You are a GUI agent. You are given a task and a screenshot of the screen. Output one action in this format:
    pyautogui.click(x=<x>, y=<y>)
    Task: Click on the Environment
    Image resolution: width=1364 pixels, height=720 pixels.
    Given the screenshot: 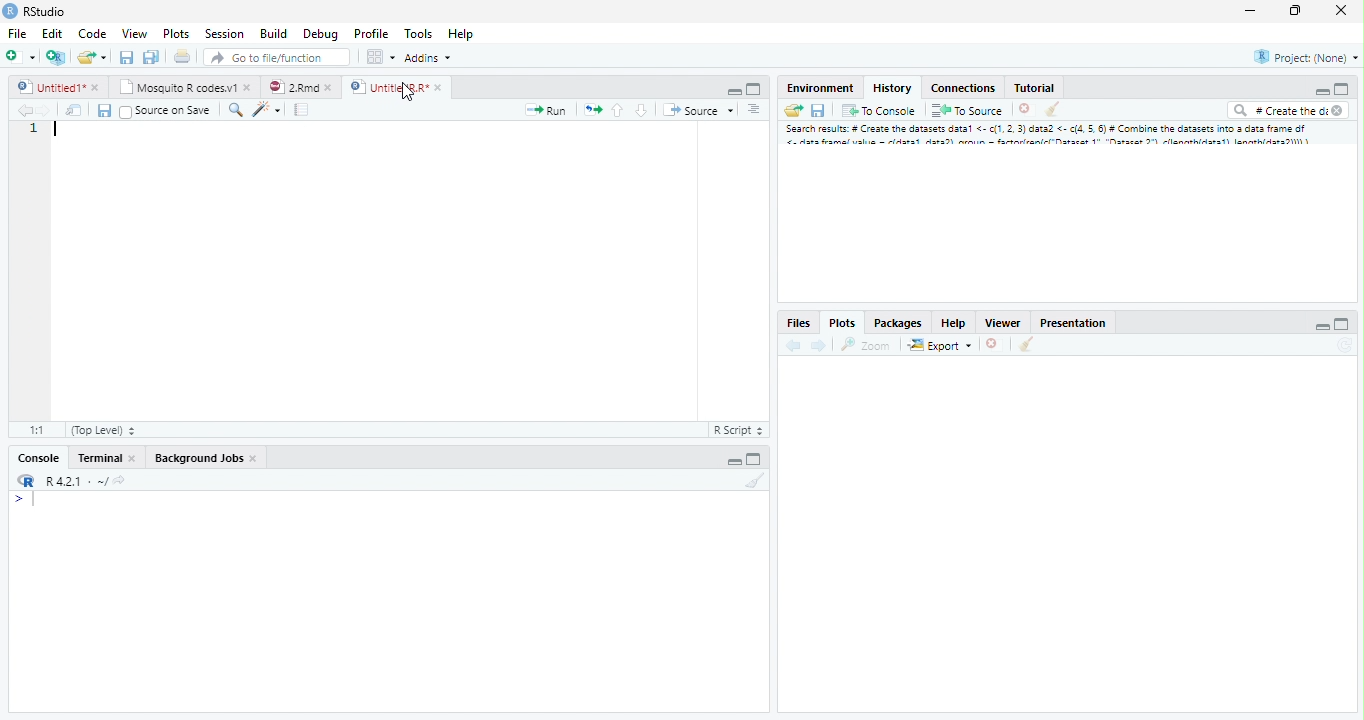 What is the action you would take?
    pyautogui.click(x=819, y=88)
    